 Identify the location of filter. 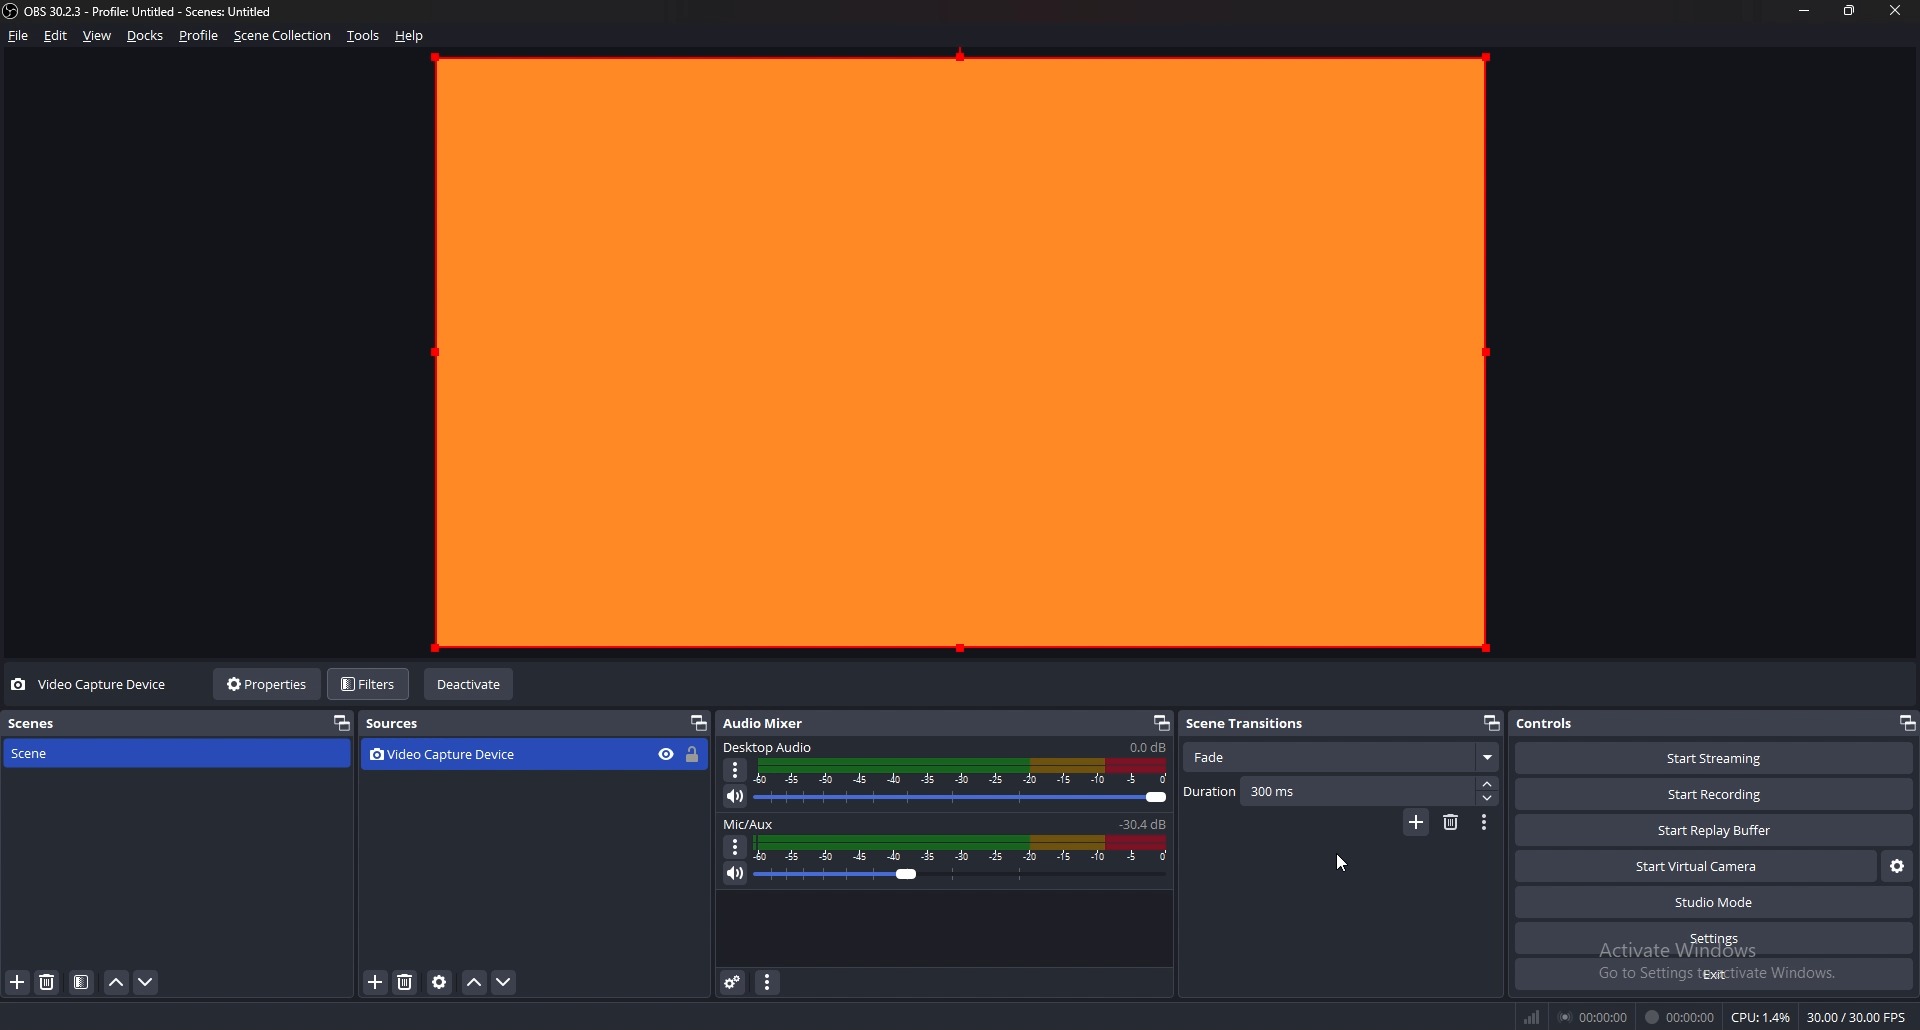
(82, 983).